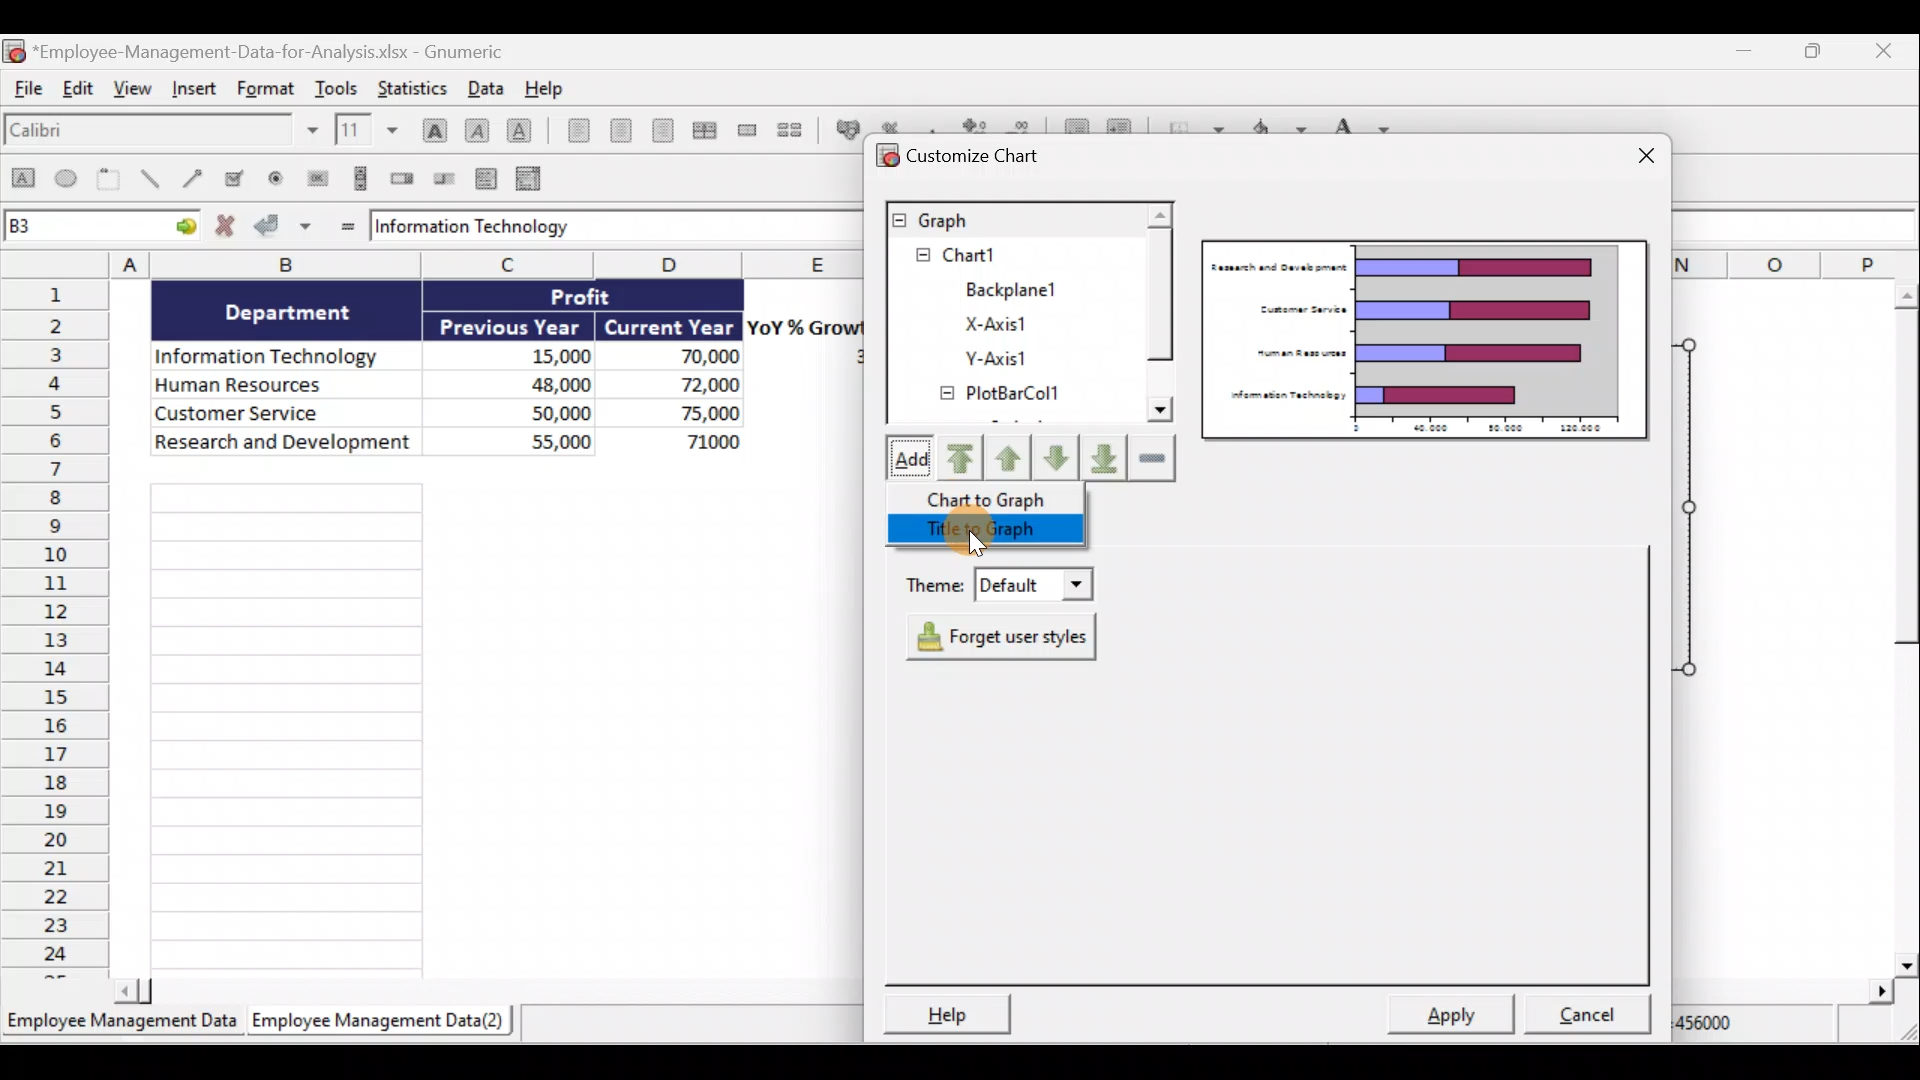 The width and height of the screenshot is (1920, 1080). What do you see at coordinates (349, 226) in the screenshot?
I see `Enter formula` at bounding box center [349, 226].